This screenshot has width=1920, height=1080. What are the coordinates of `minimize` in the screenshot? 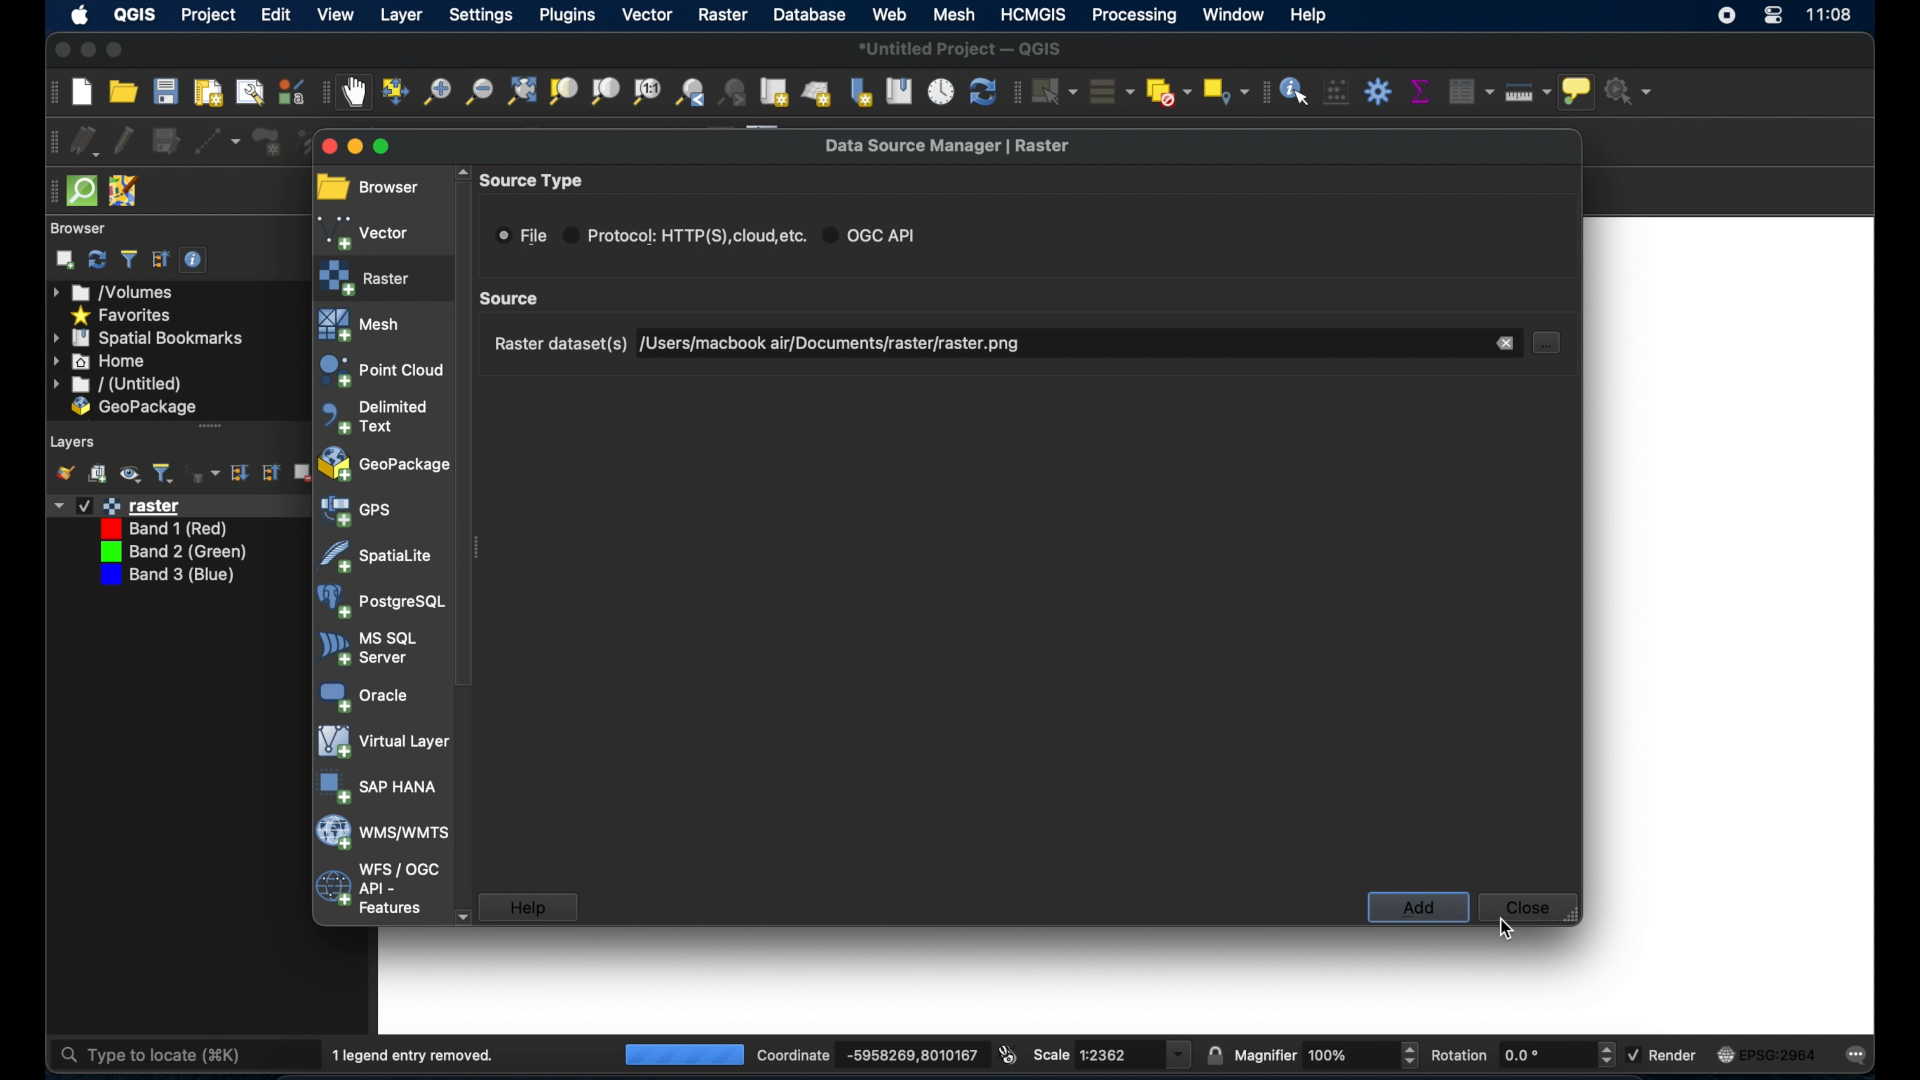 It's located at (352, 144).